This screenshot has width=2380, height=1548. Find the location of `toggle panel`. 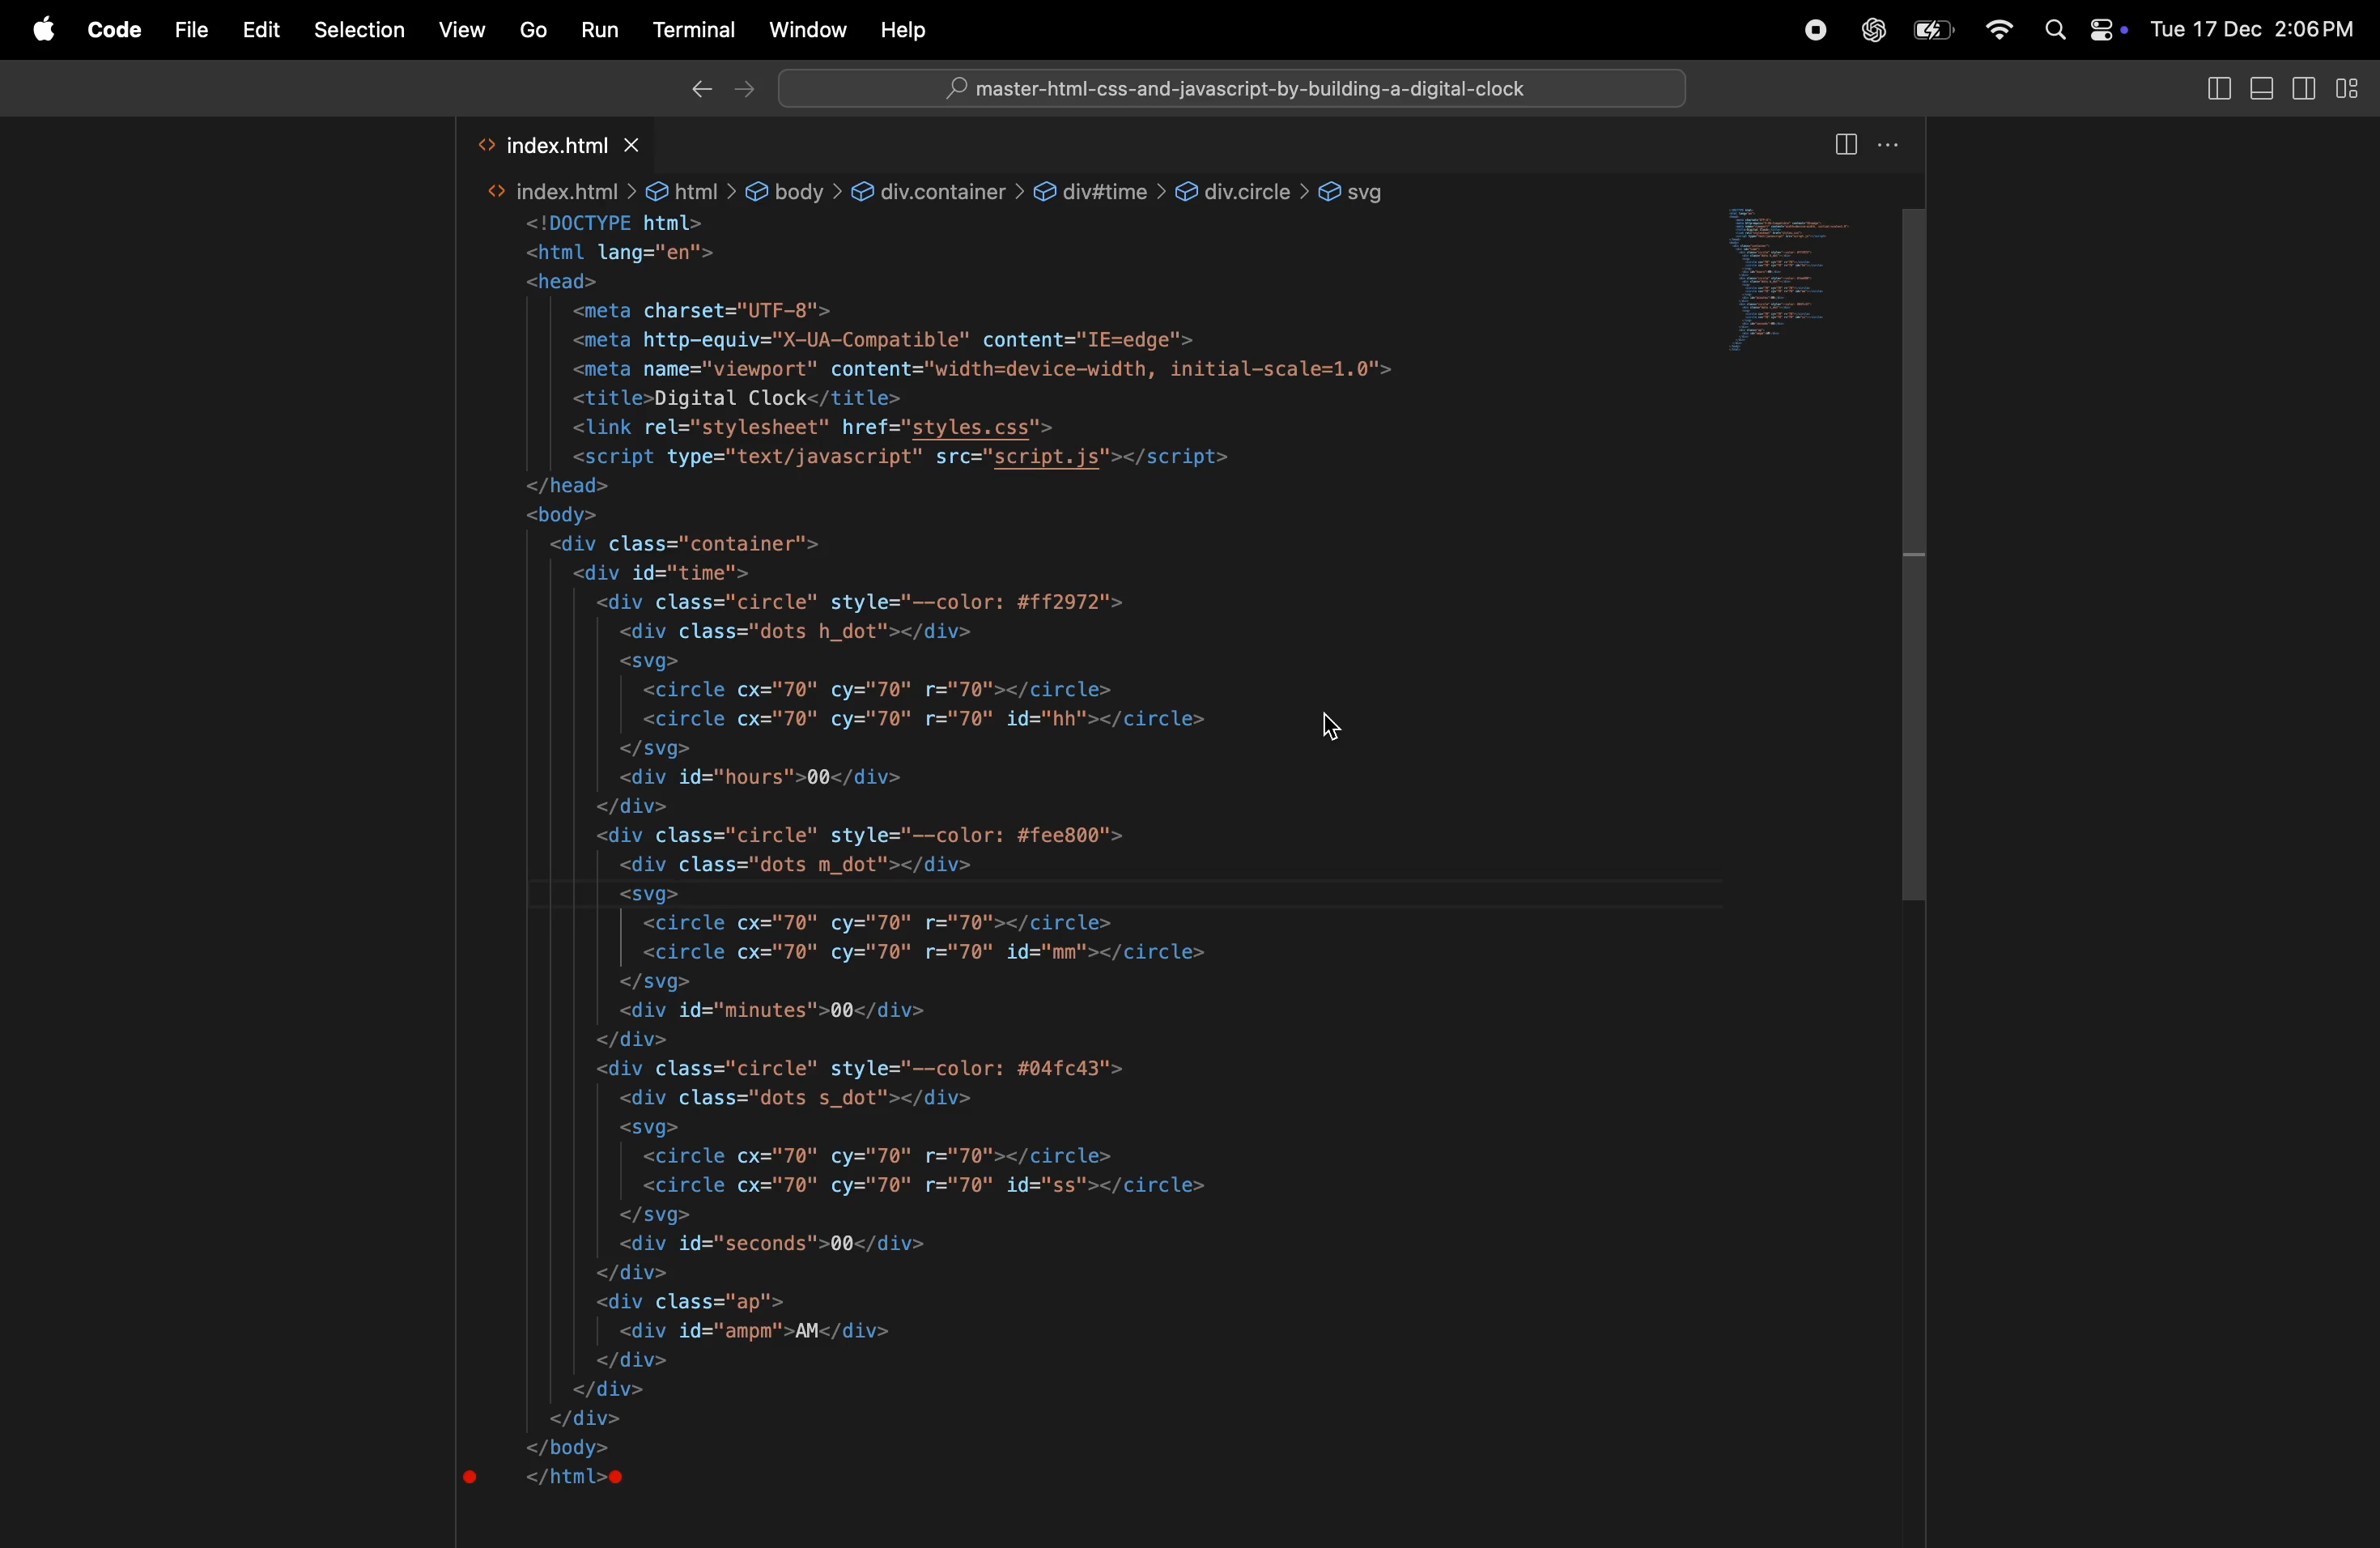

toggle panel is located at coordinates (1798, 286).